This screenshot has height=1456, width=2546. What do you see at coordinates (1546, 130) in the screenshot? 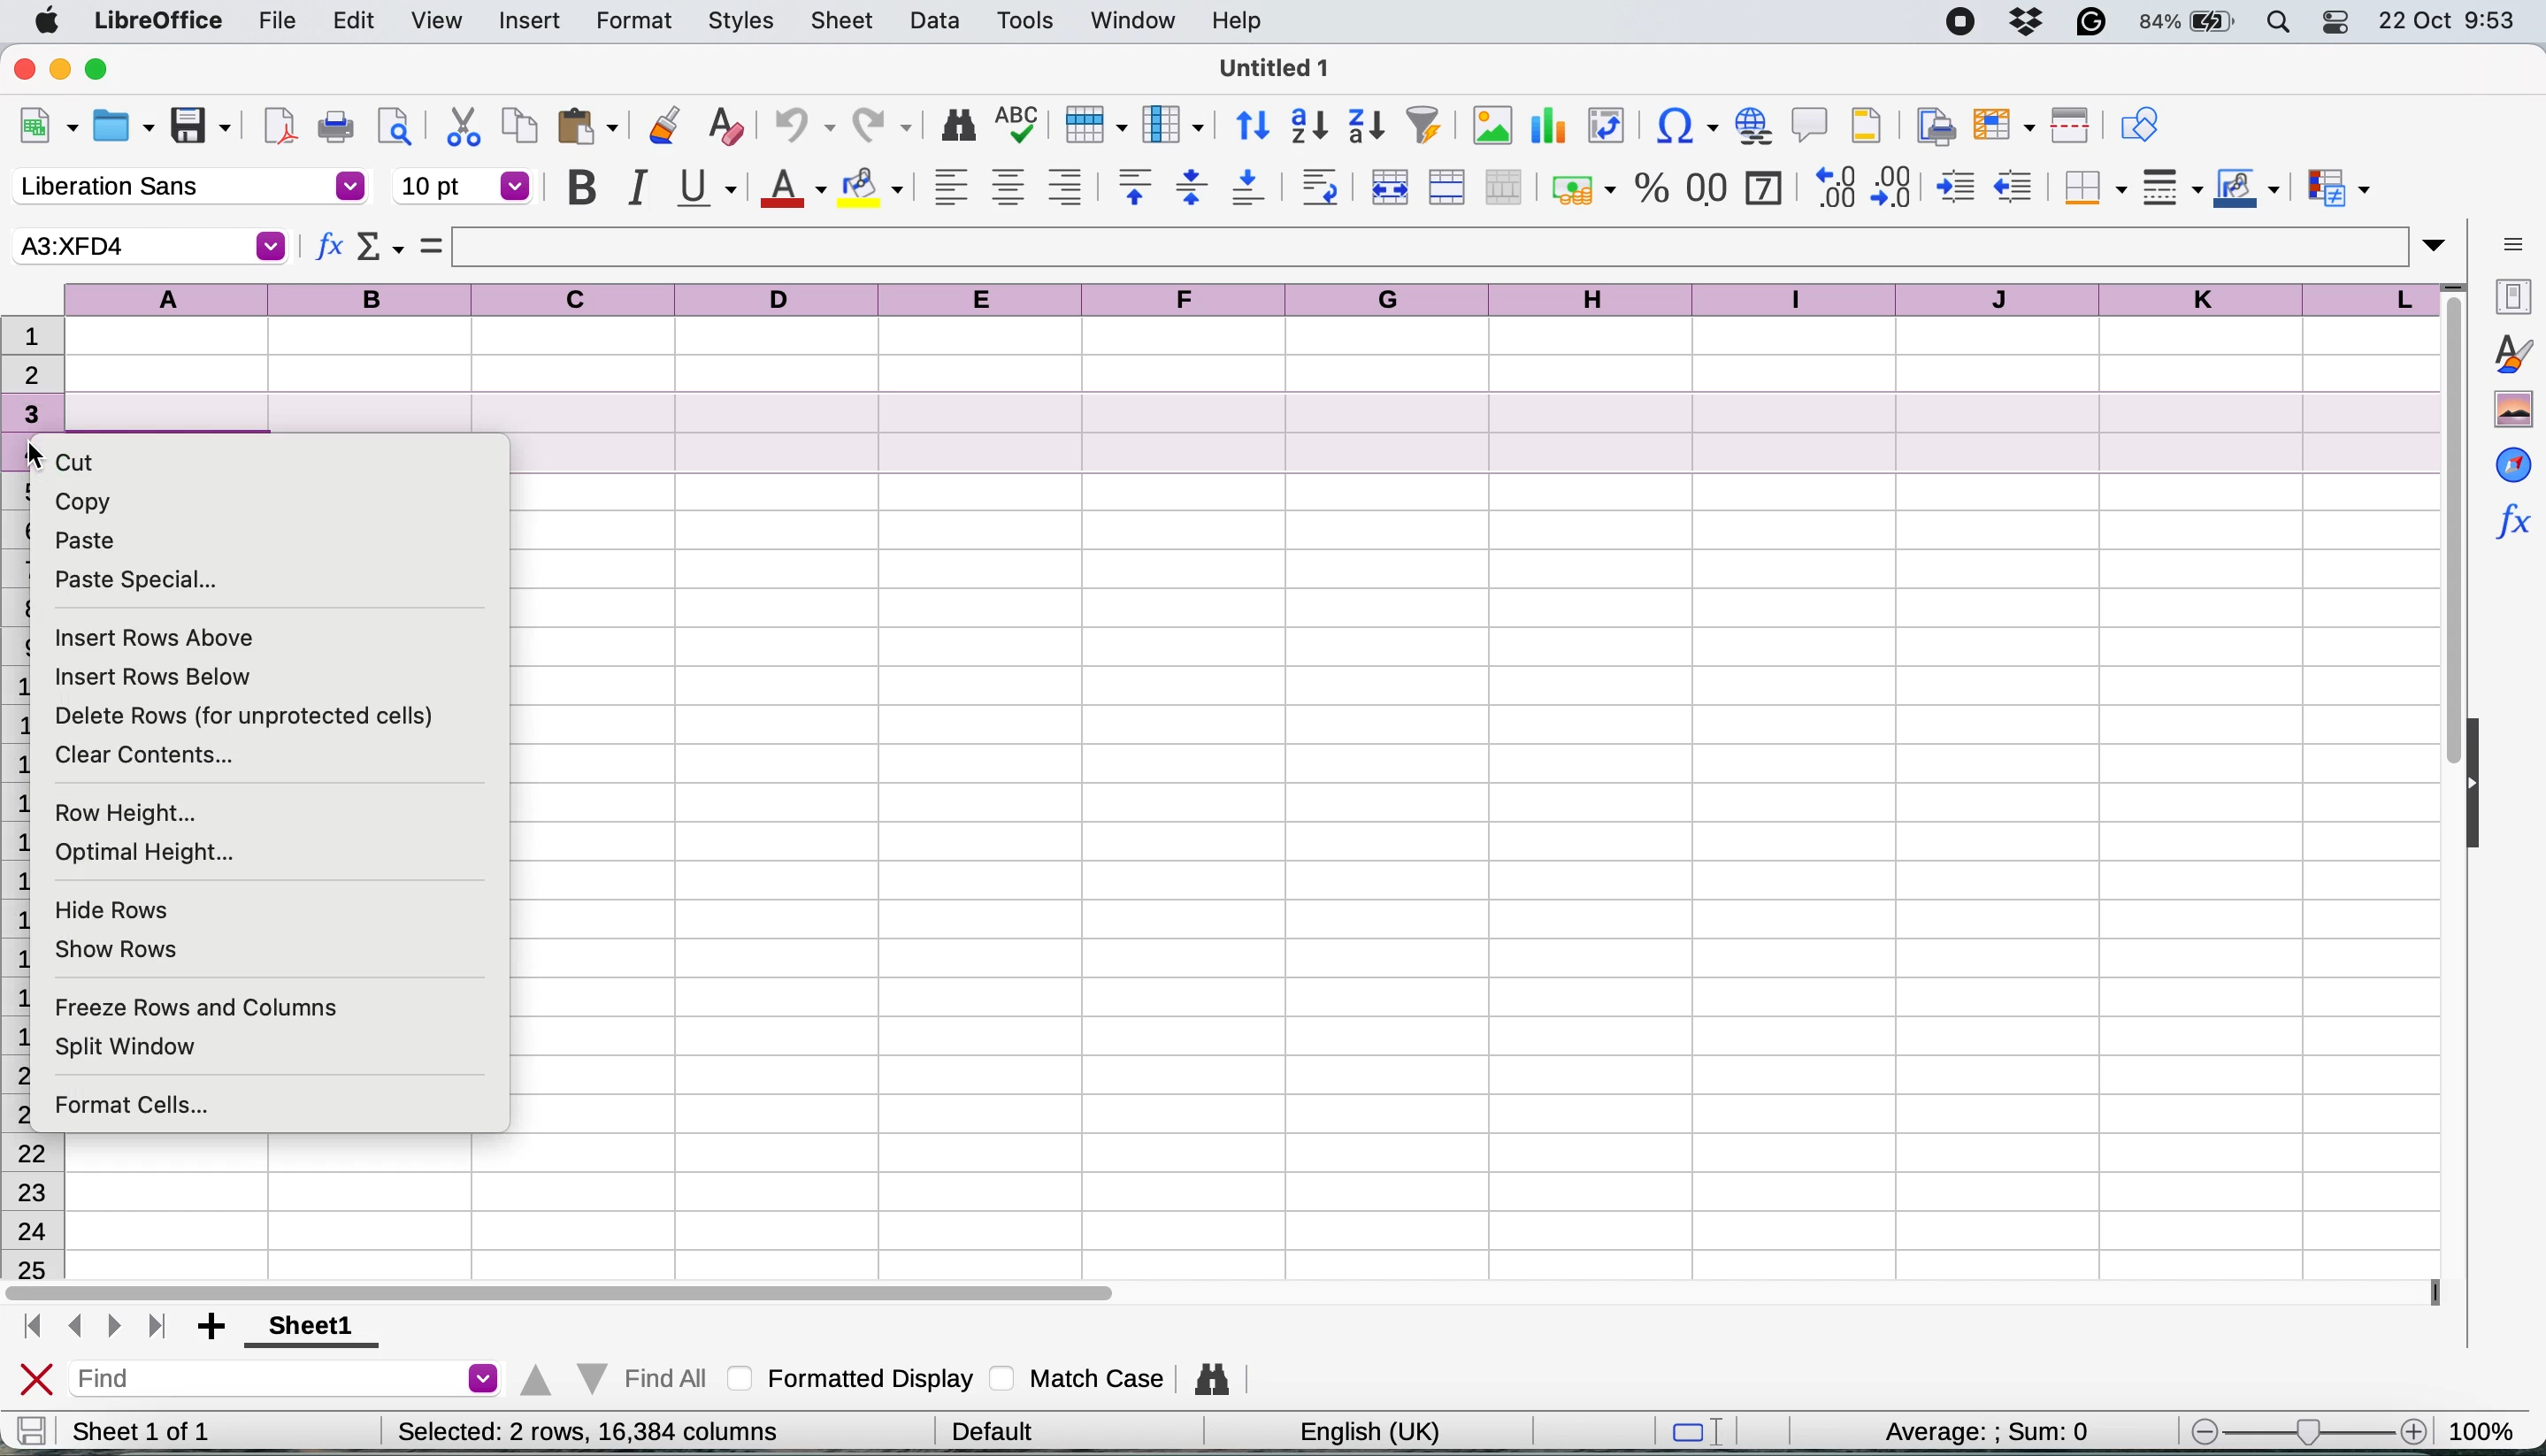
I see `insert chart` at bounding box center [1546, 130].